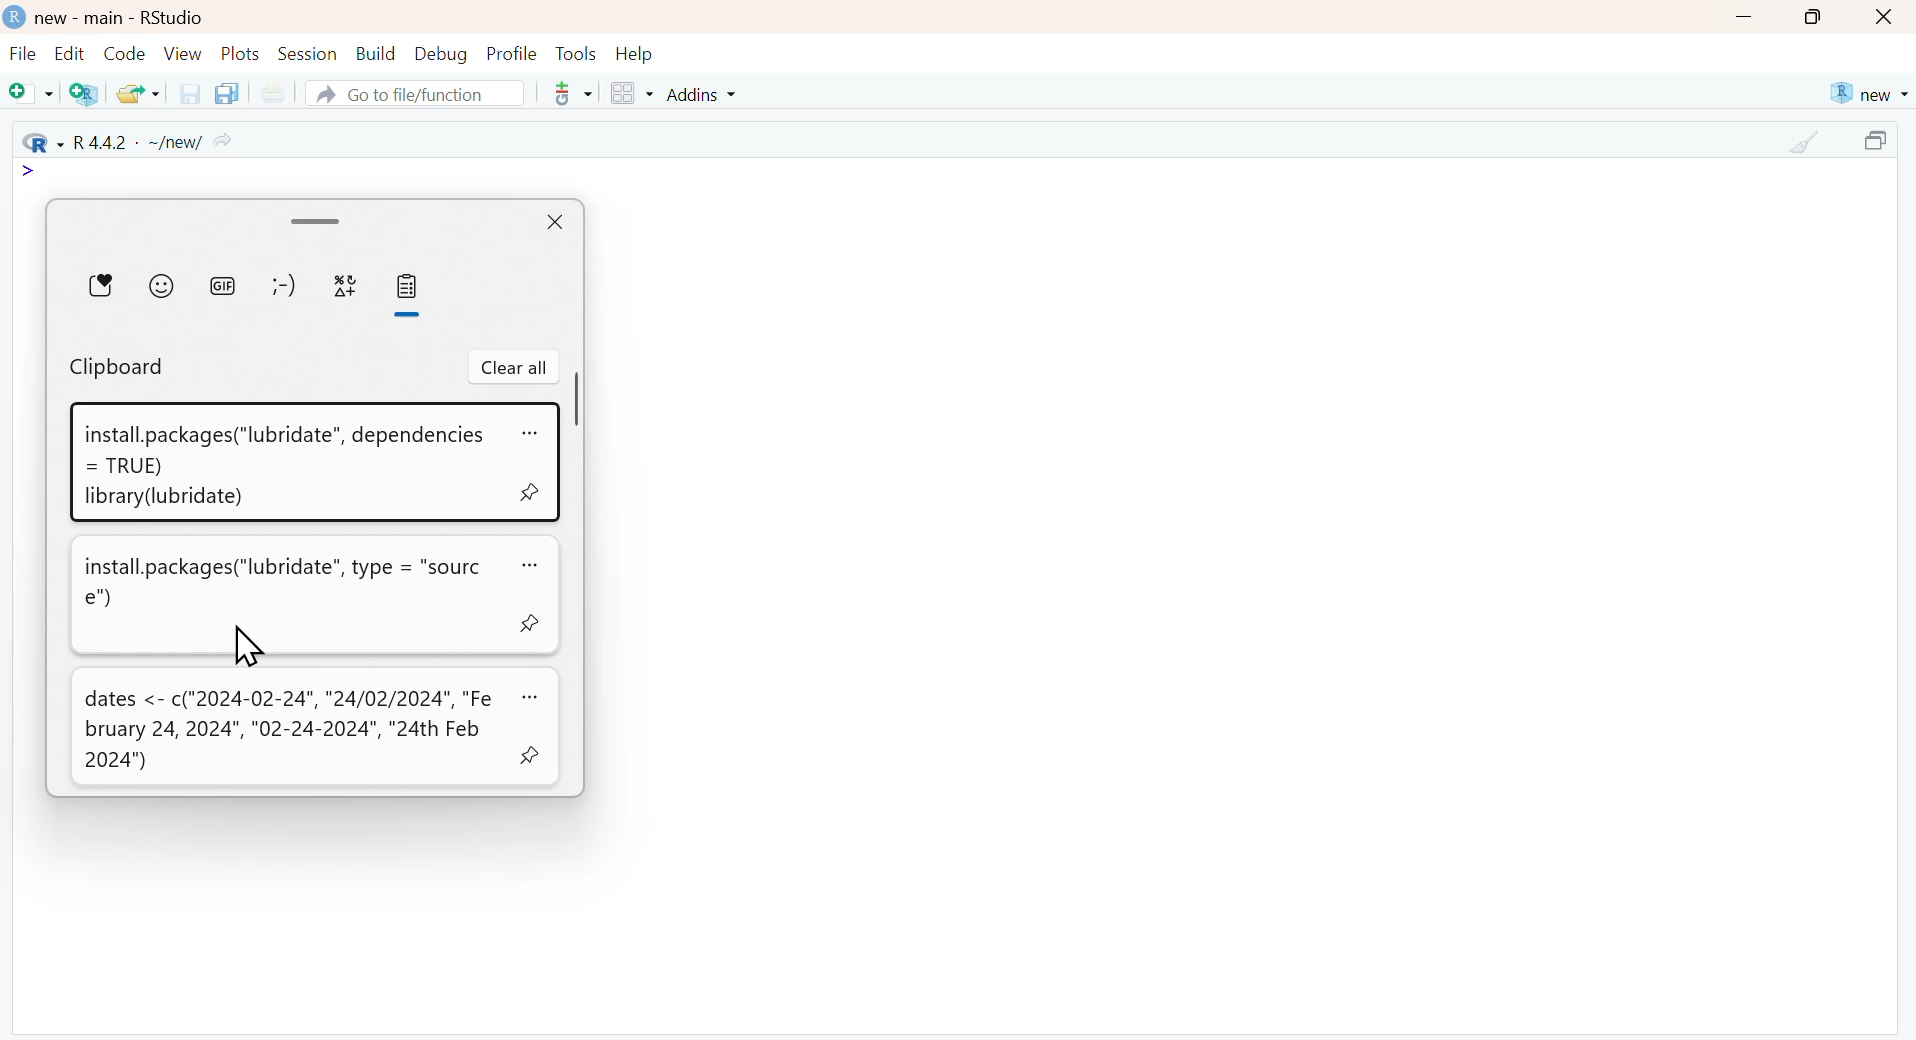 This screenshot has width=1916, height=1040. I want to click on Debug, so click(439, 53).